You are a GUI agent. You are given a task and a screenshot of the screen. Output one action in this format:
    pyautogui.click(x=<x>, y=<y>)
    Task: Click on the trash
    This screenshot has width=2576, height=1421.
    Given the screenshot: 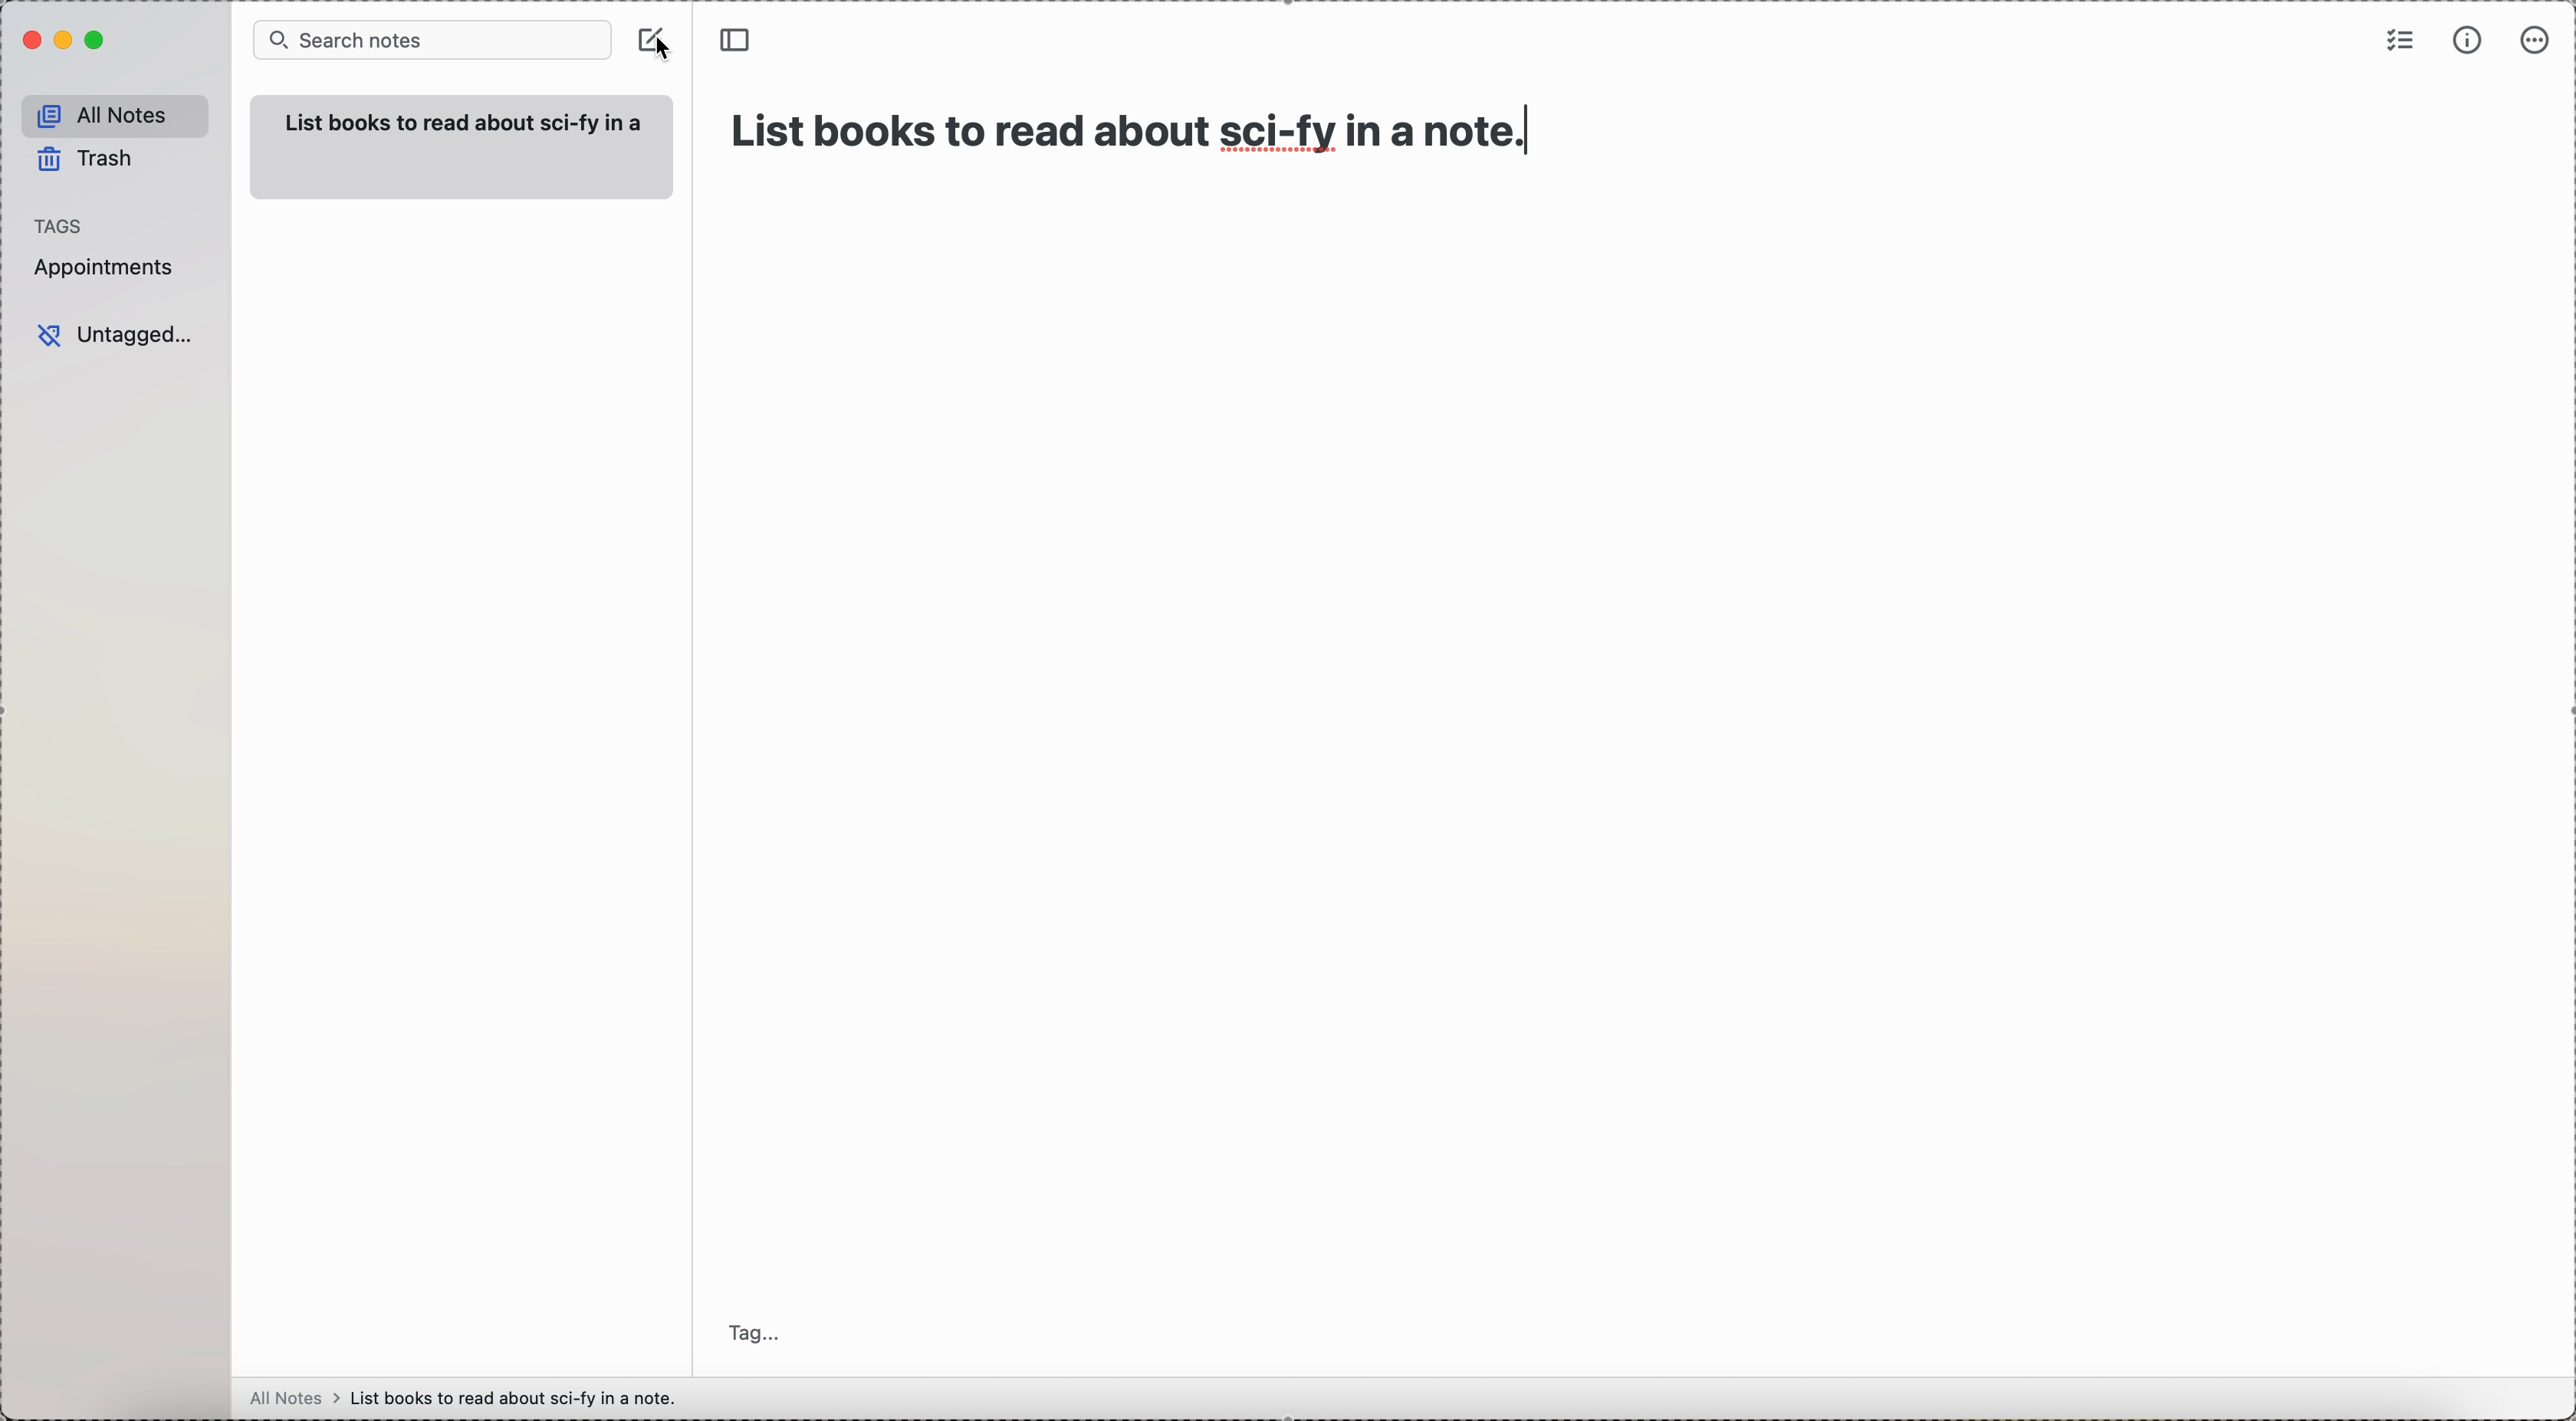 What is the action you would take?
    pyautogui.click(x=87, y=160)
    